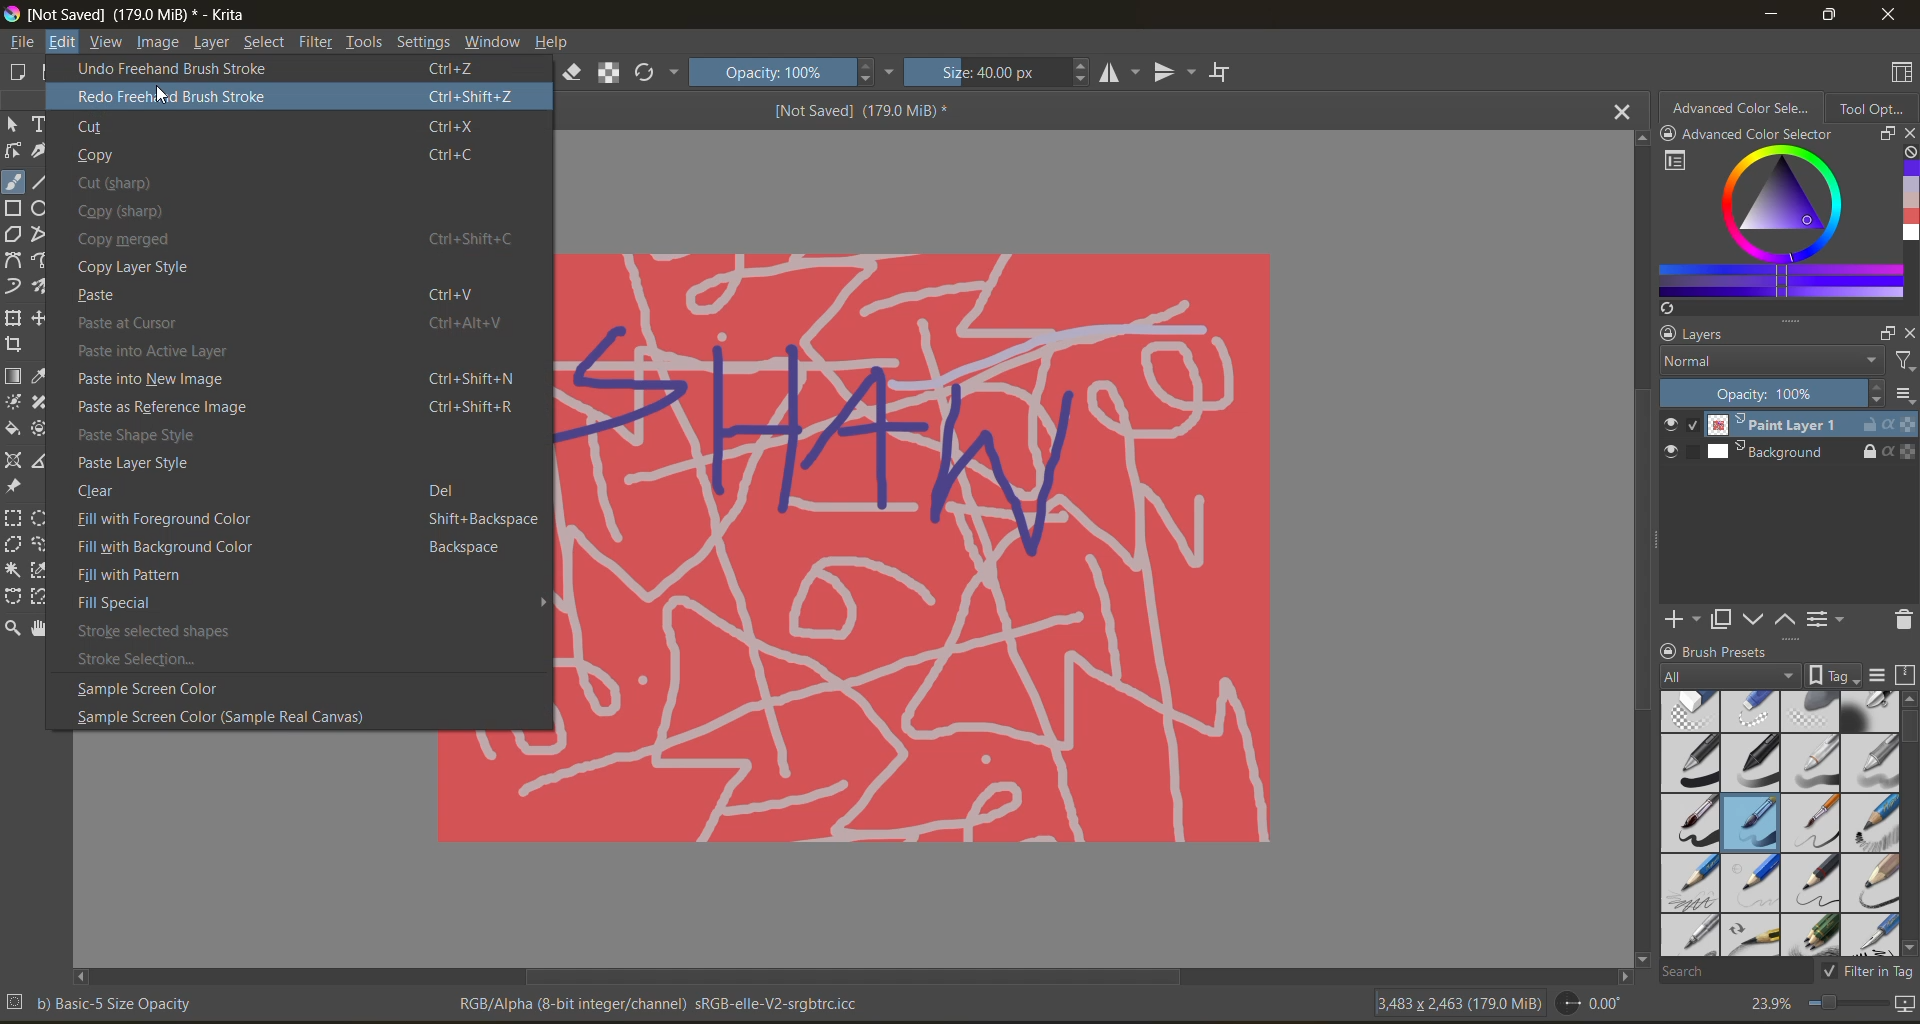 This screenshot has height=1024, width=1920. I want to click on window, so click(493, 42).